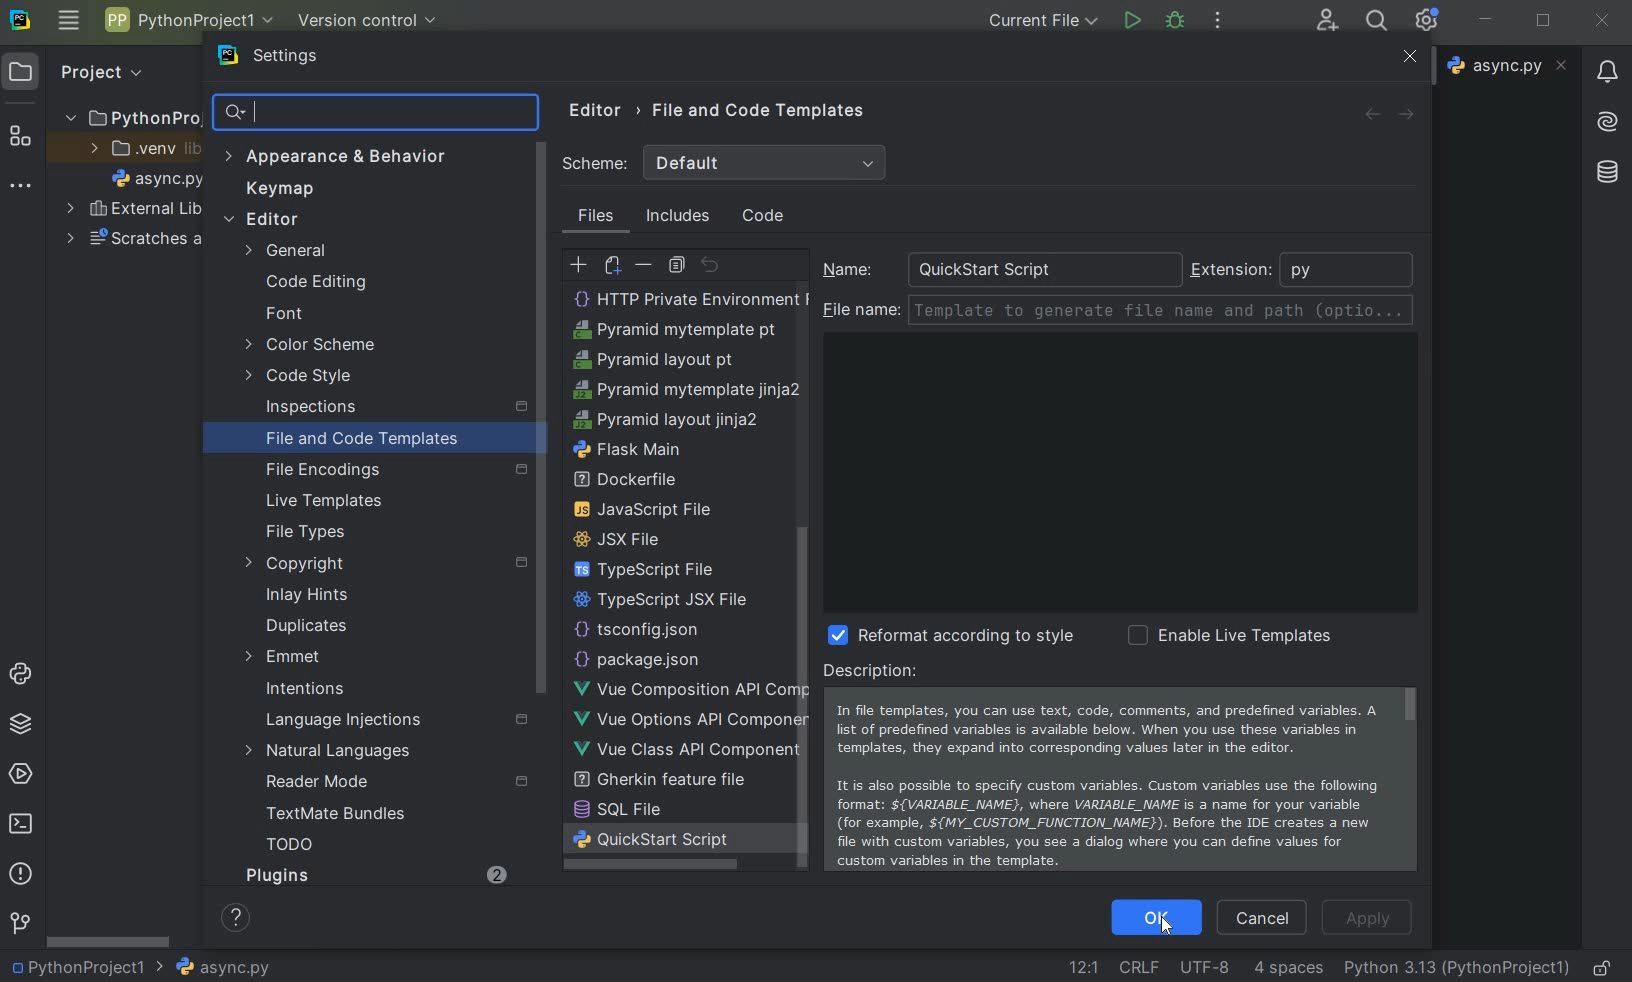 Image resolution: width=1632 pixels, height=982 pixels. I want to click on language injections, so click(389, 720).